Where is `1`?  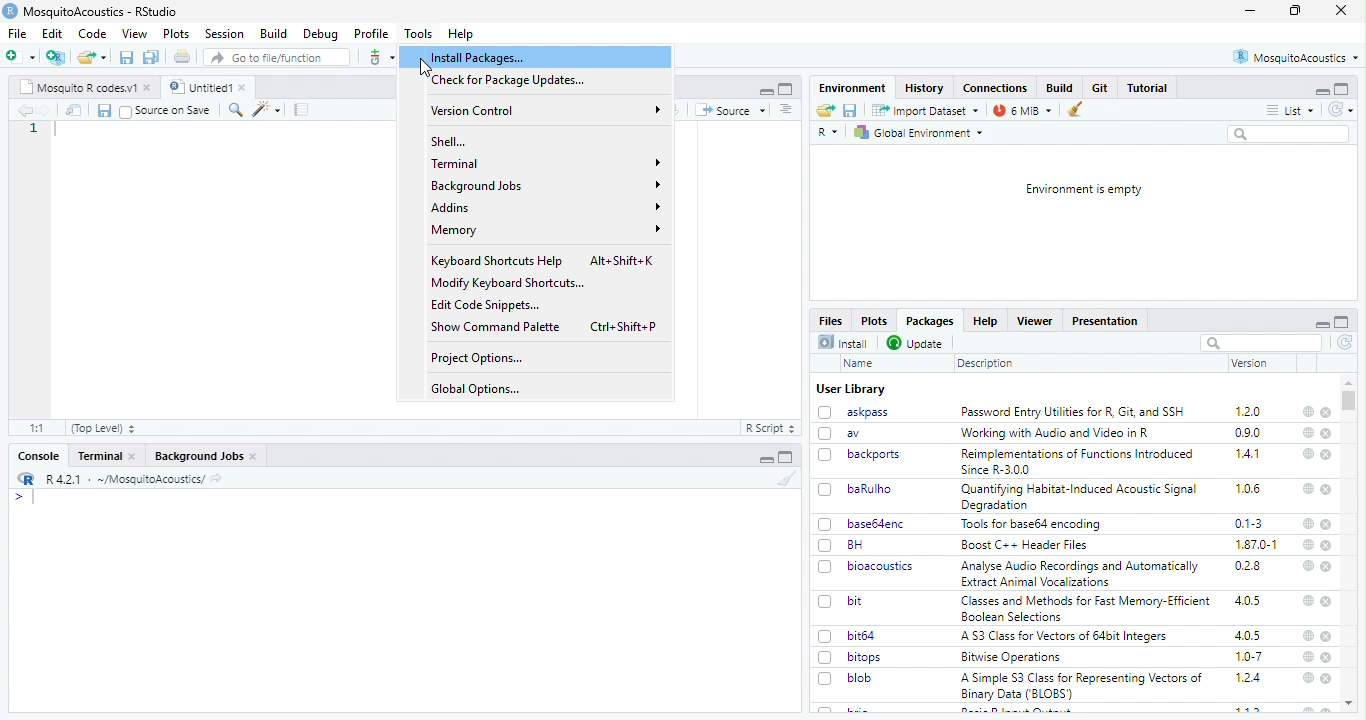 1 is located at coordinates (34, 128).